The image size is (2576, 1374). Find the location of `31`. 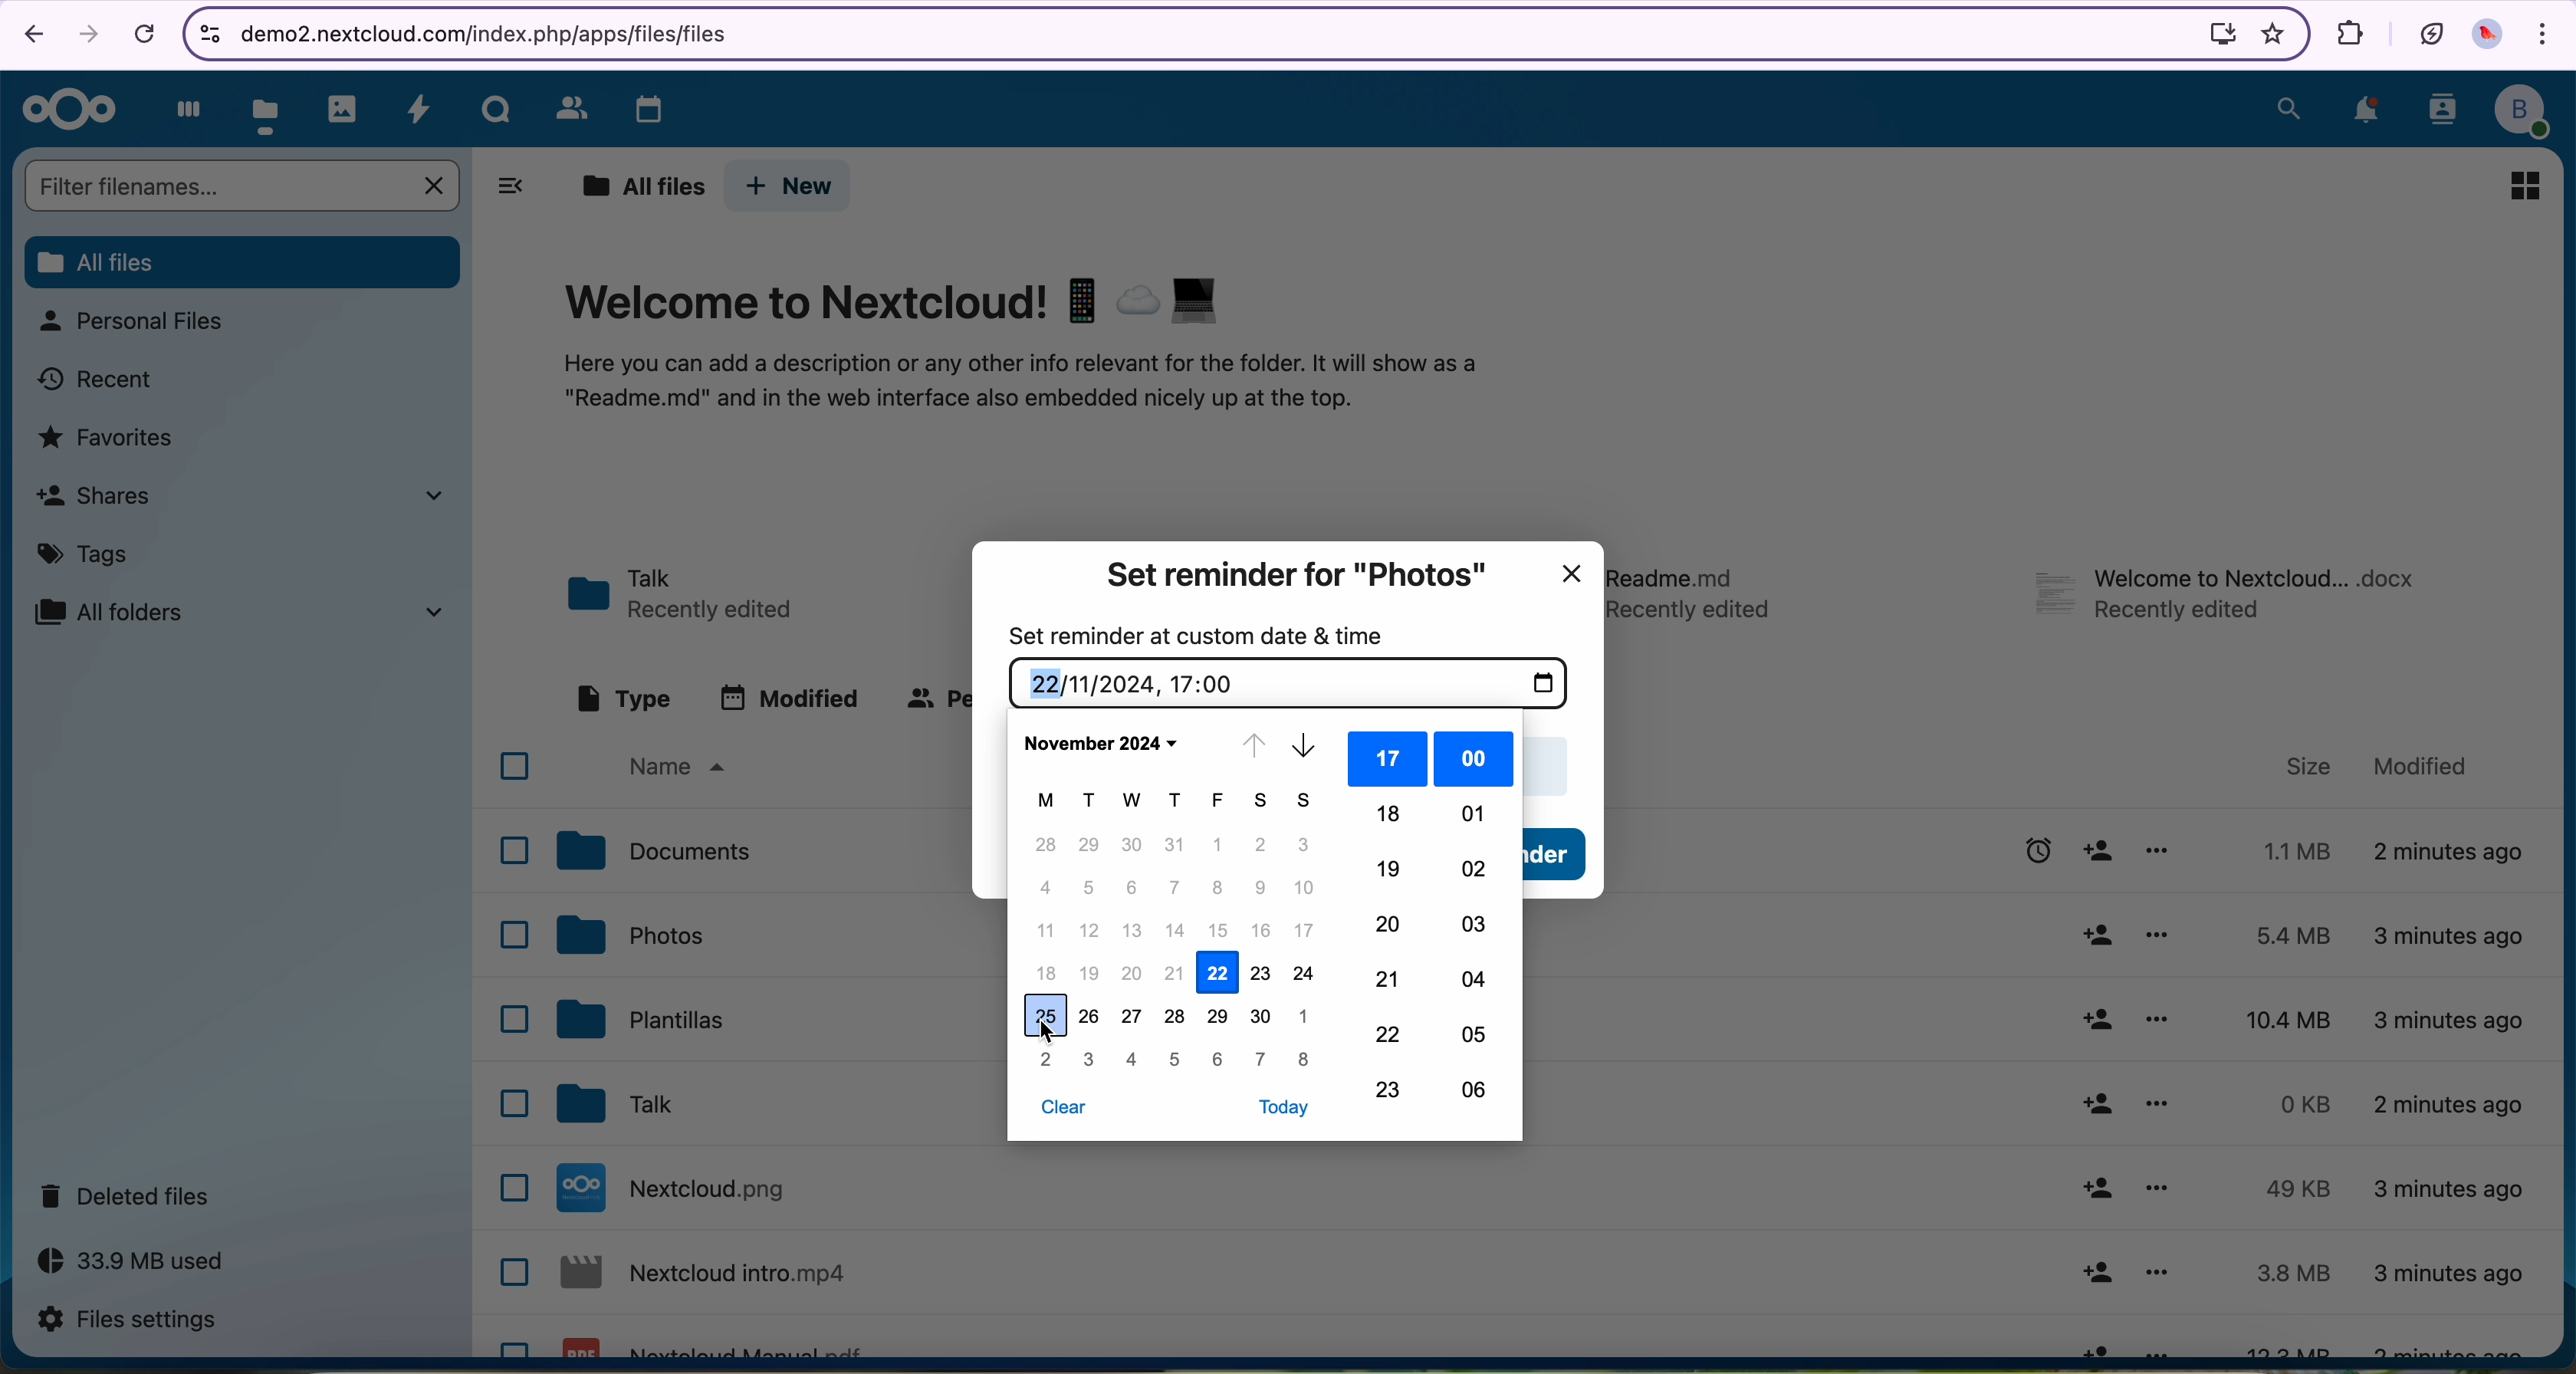

31 is located at coordinates (1174, 844).